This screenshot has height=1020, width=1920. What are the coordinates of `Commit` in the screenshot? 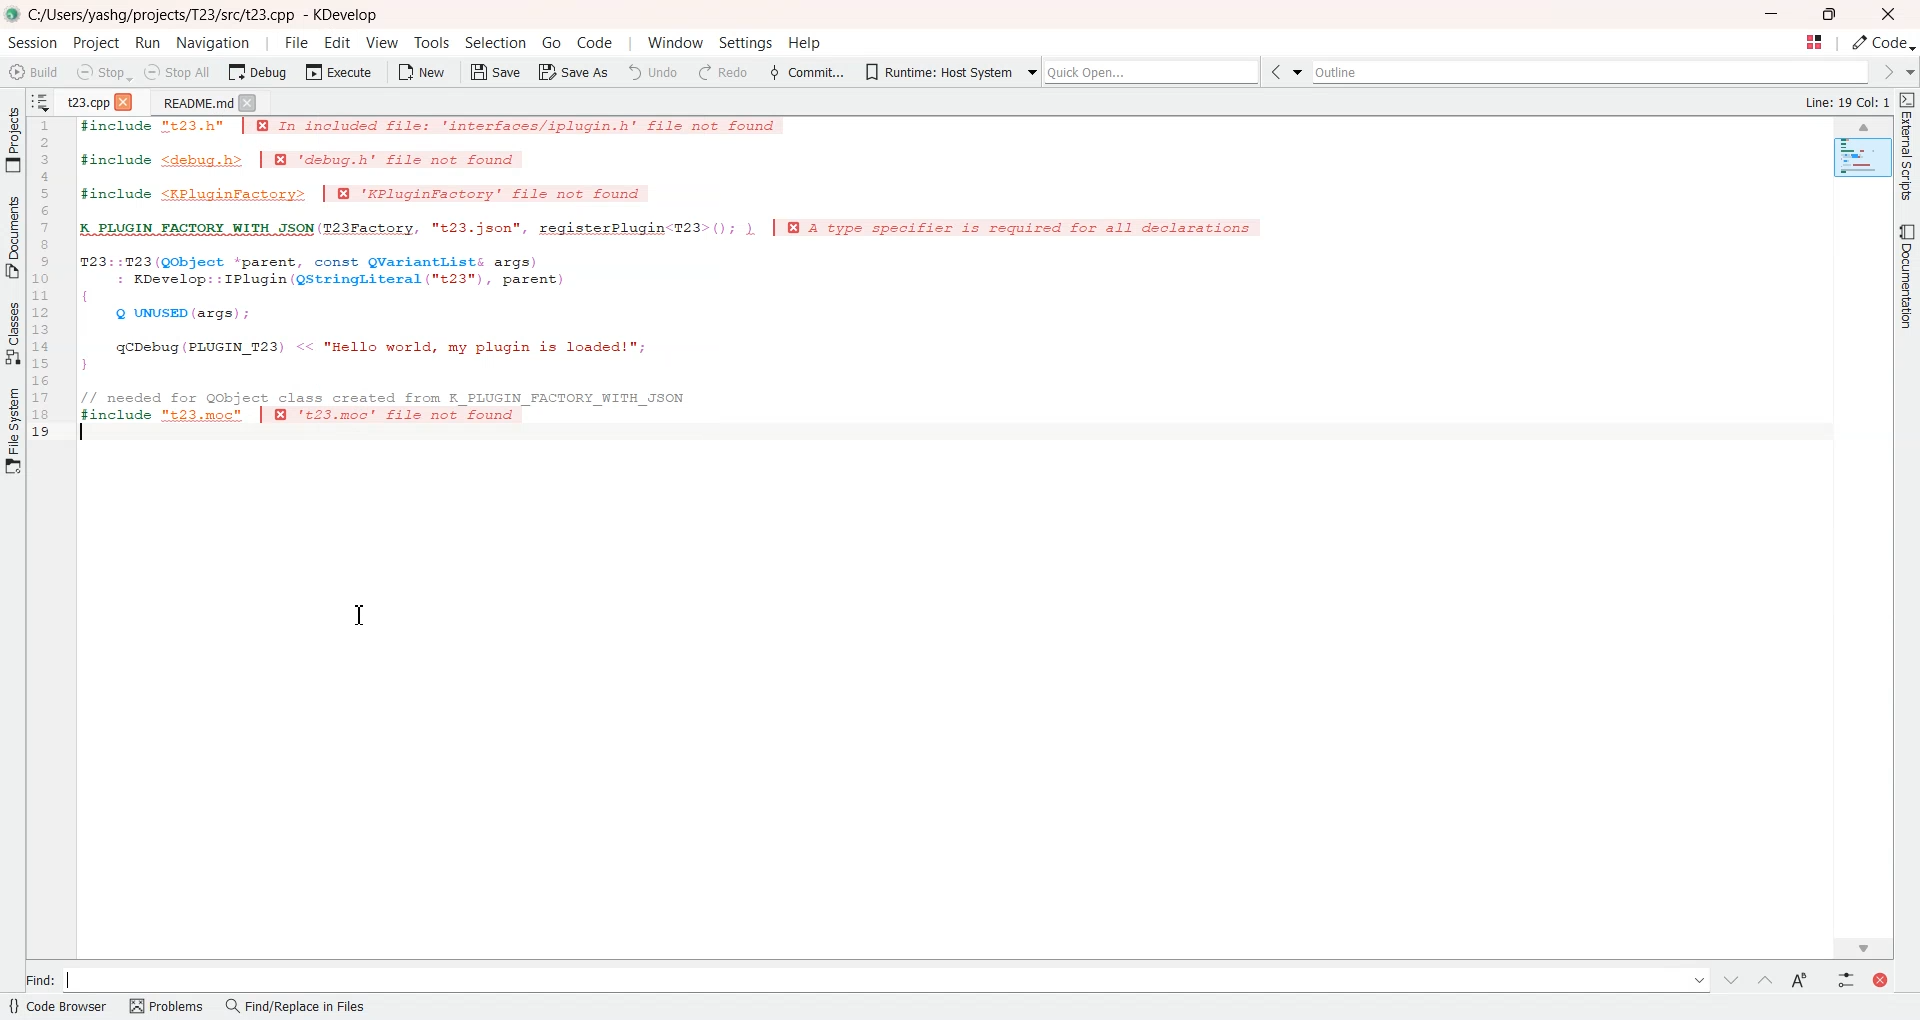 It's located at (805, 71).